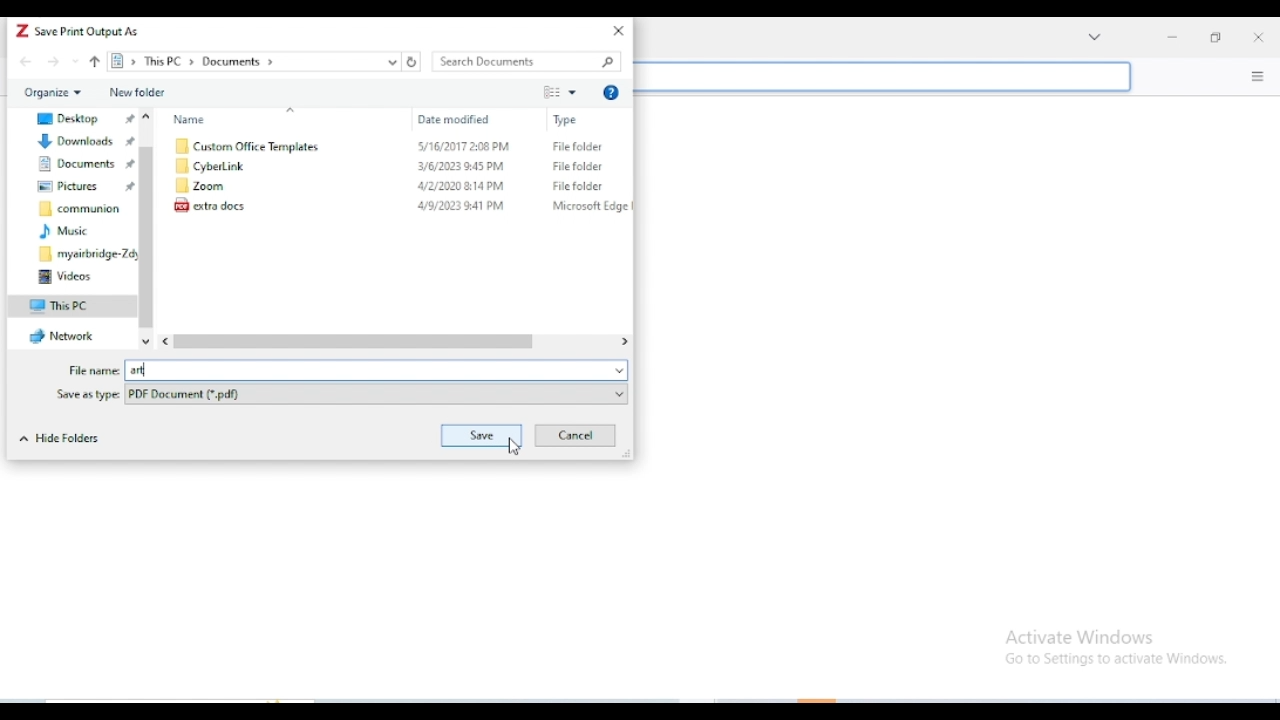 The height and width of the screenshot is (720, 1280). What do you see at coordinates (462, 166) in the screenshot?
I see `3/6/2023 2:45PM` at bounding box center [462, 166].